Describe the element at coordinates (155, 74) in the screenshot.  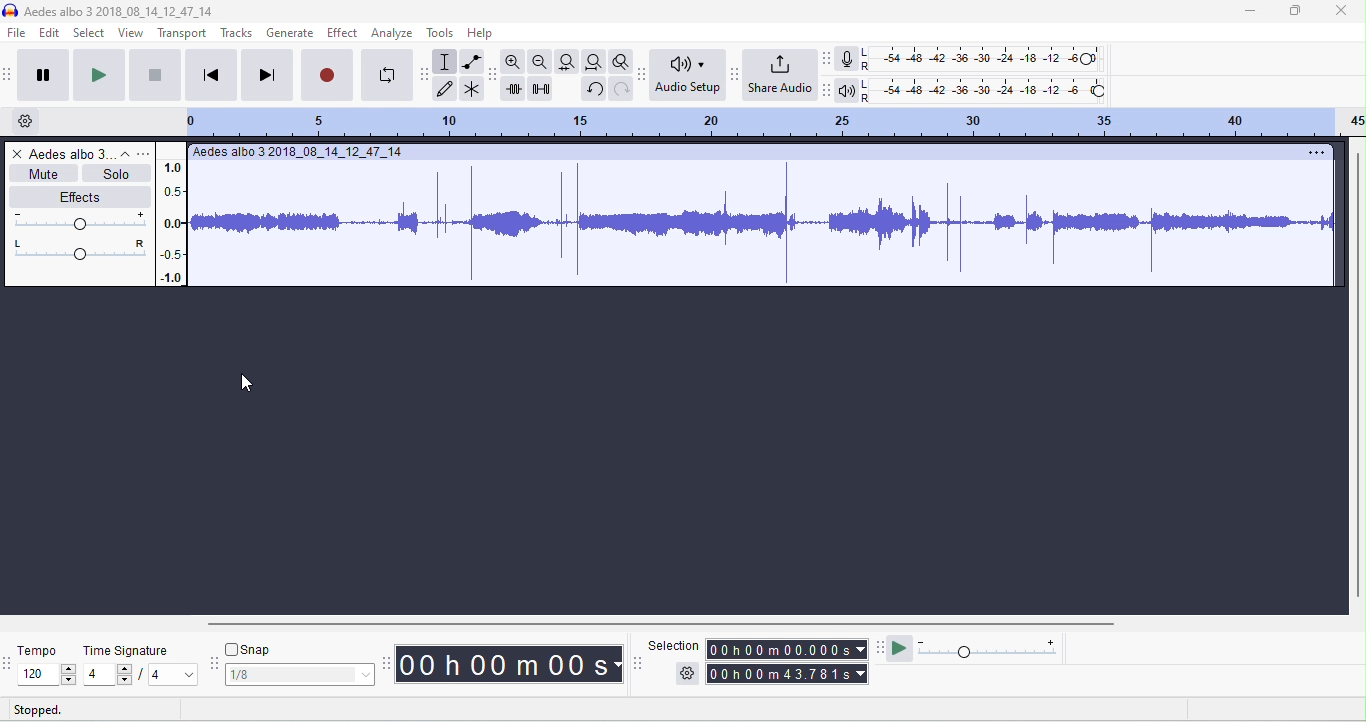
I see `stop` at that location.